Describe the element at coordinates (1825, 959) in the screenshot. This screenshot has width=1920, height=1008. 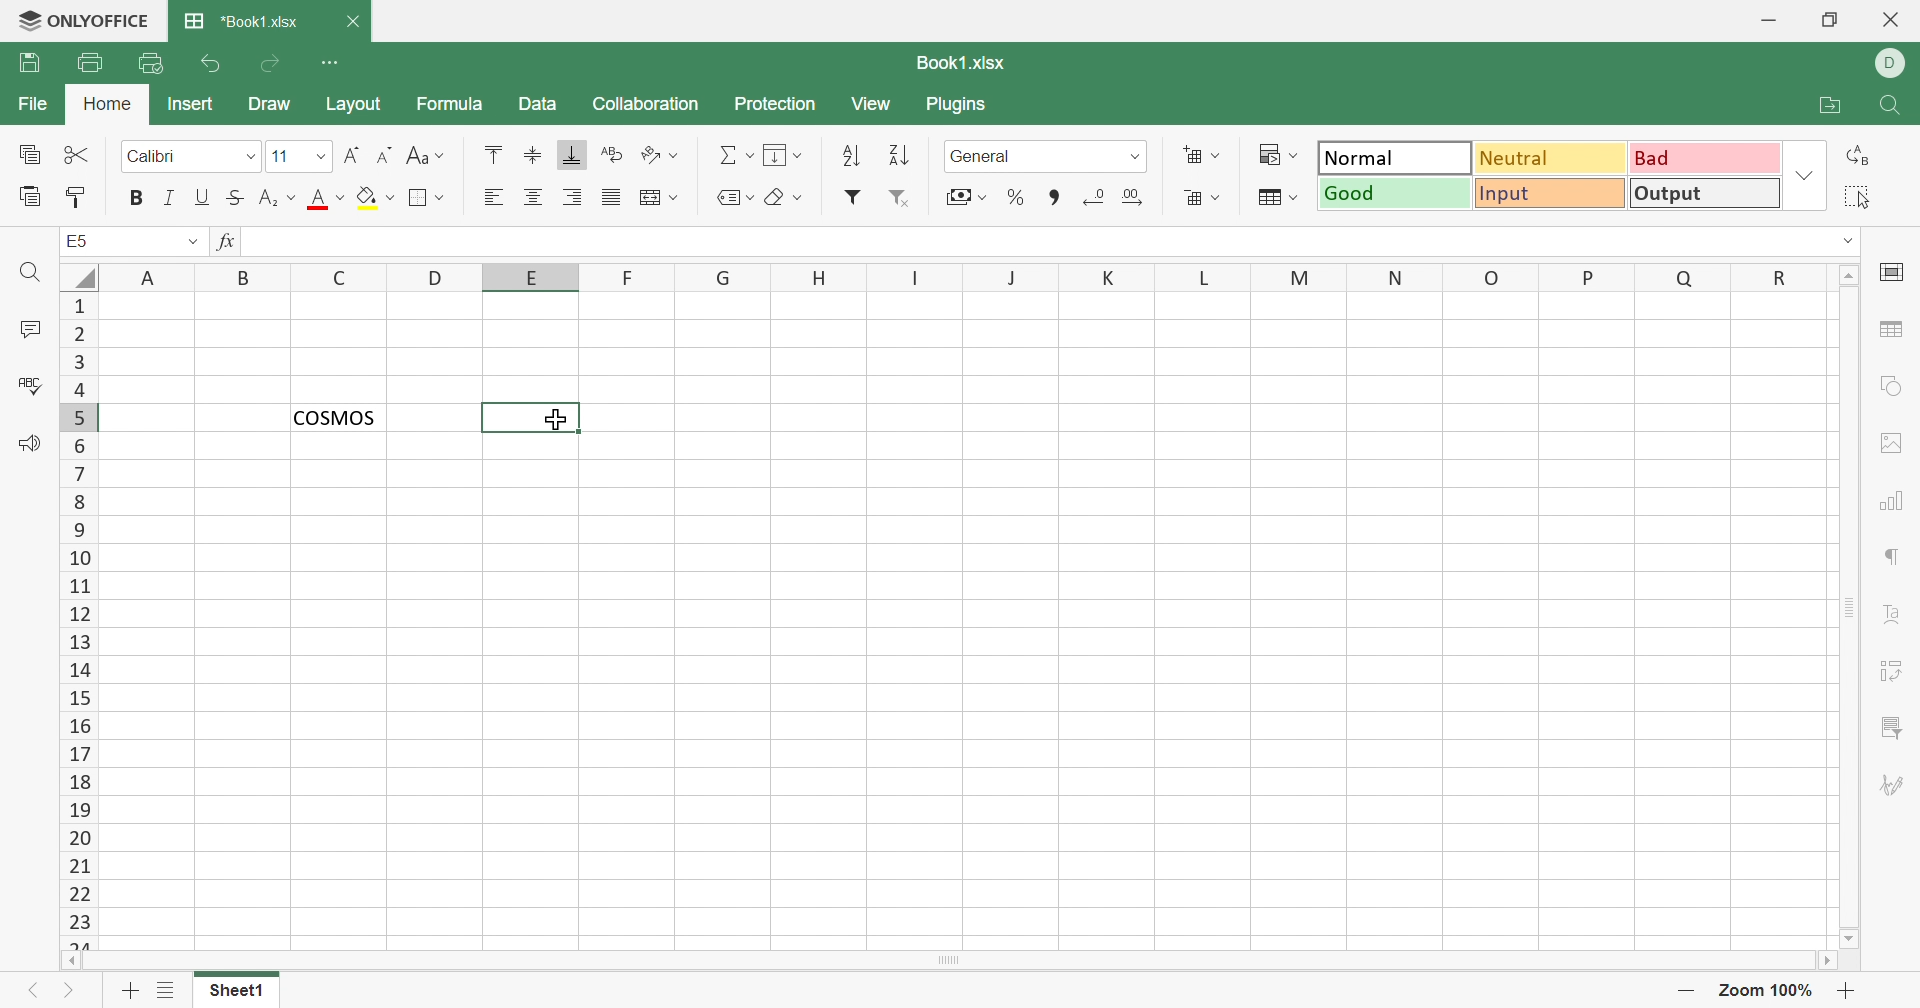
I see `Scroll right` at that location.